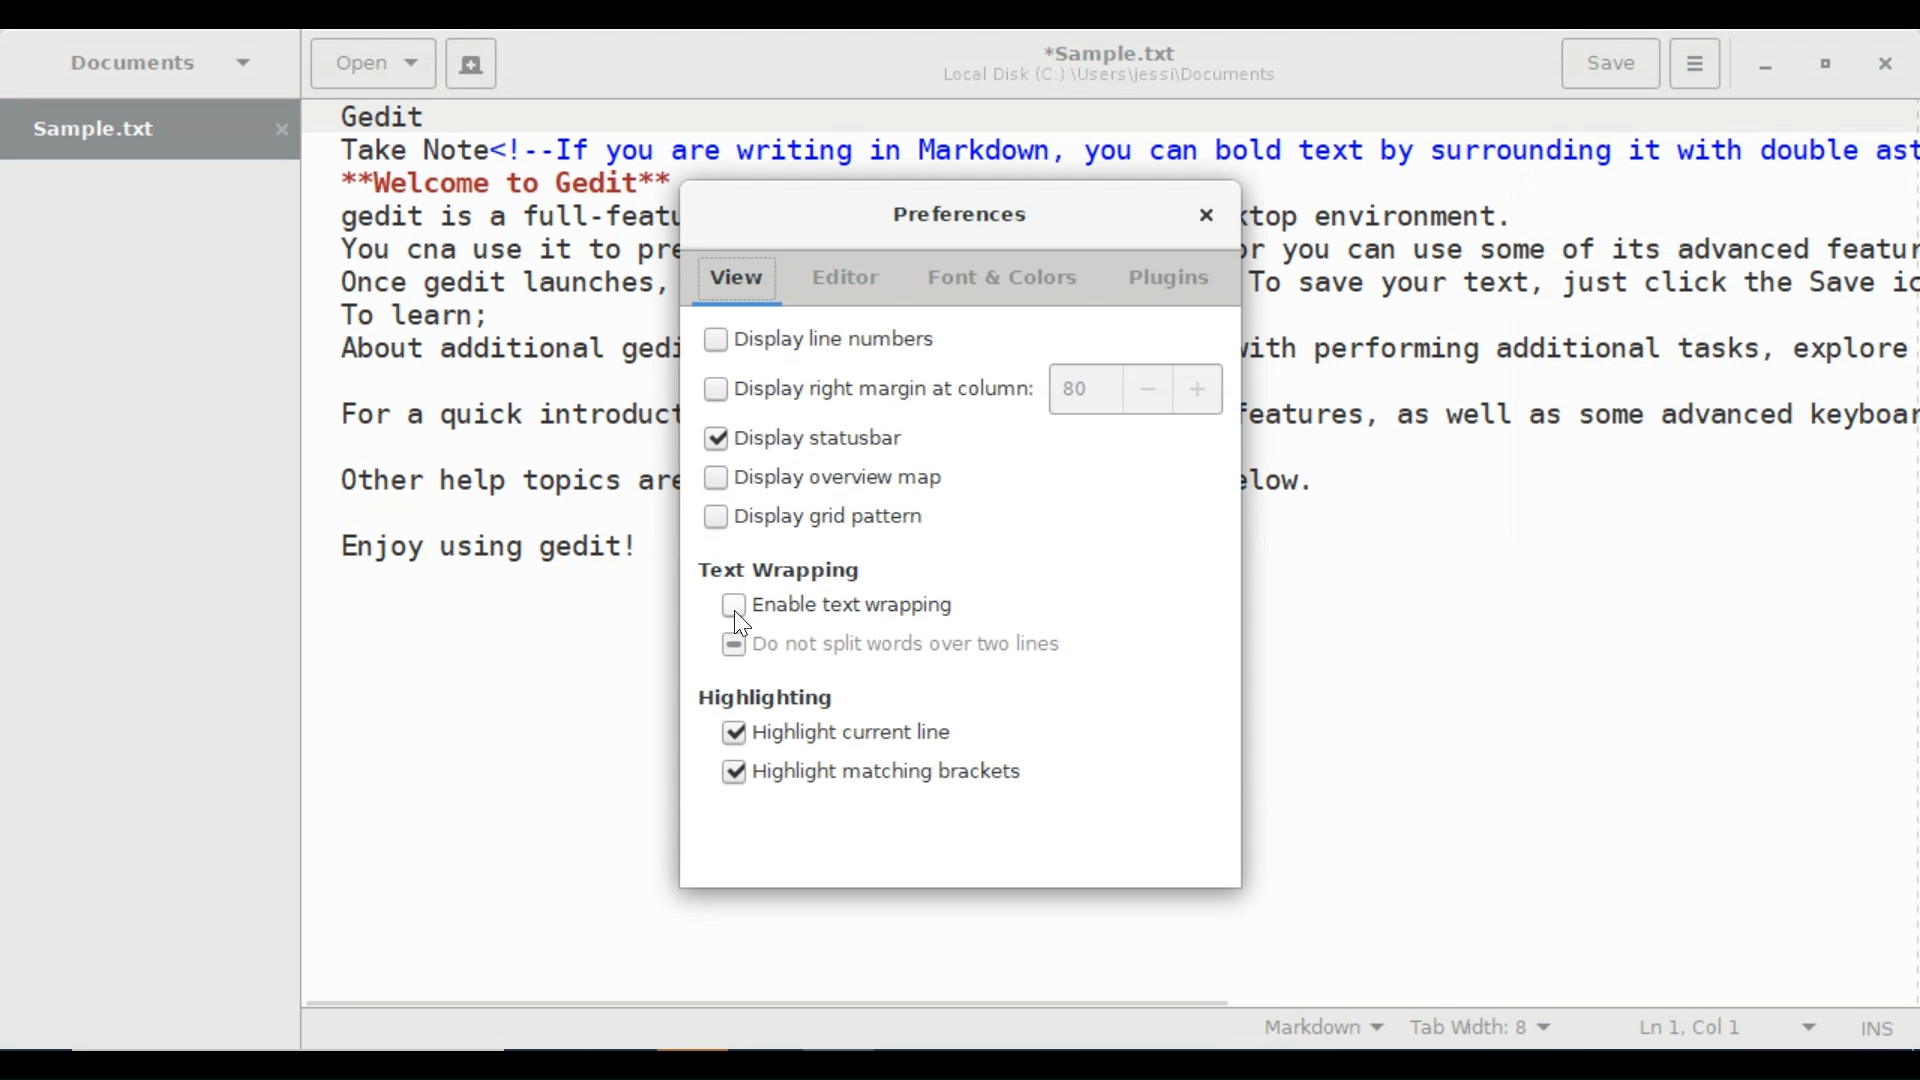 The width and height of the screenshot is (1920, 1080). Describe the element at coordinates (765, 698) in the screenshot. I see `Highlighting` at that location.